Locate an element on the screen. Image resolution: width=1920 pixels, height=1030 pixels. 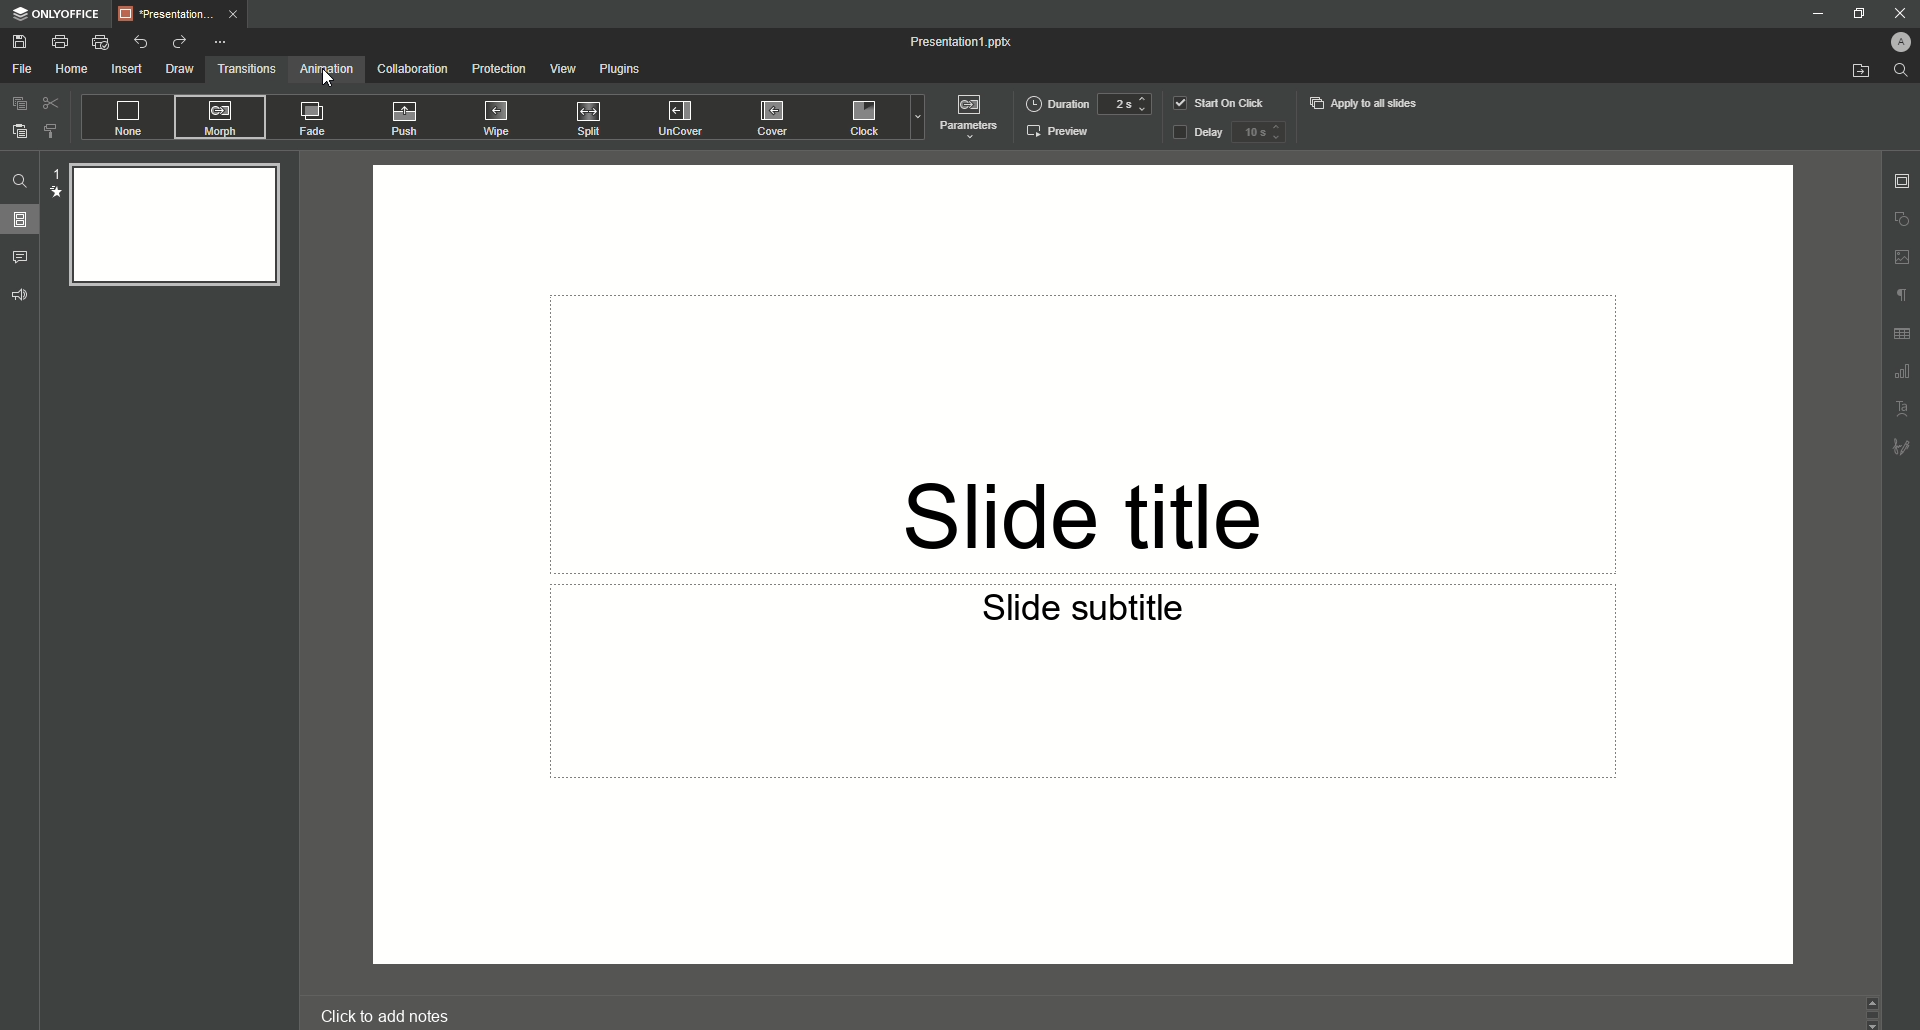
Copy is located at coordinates (18, 105).